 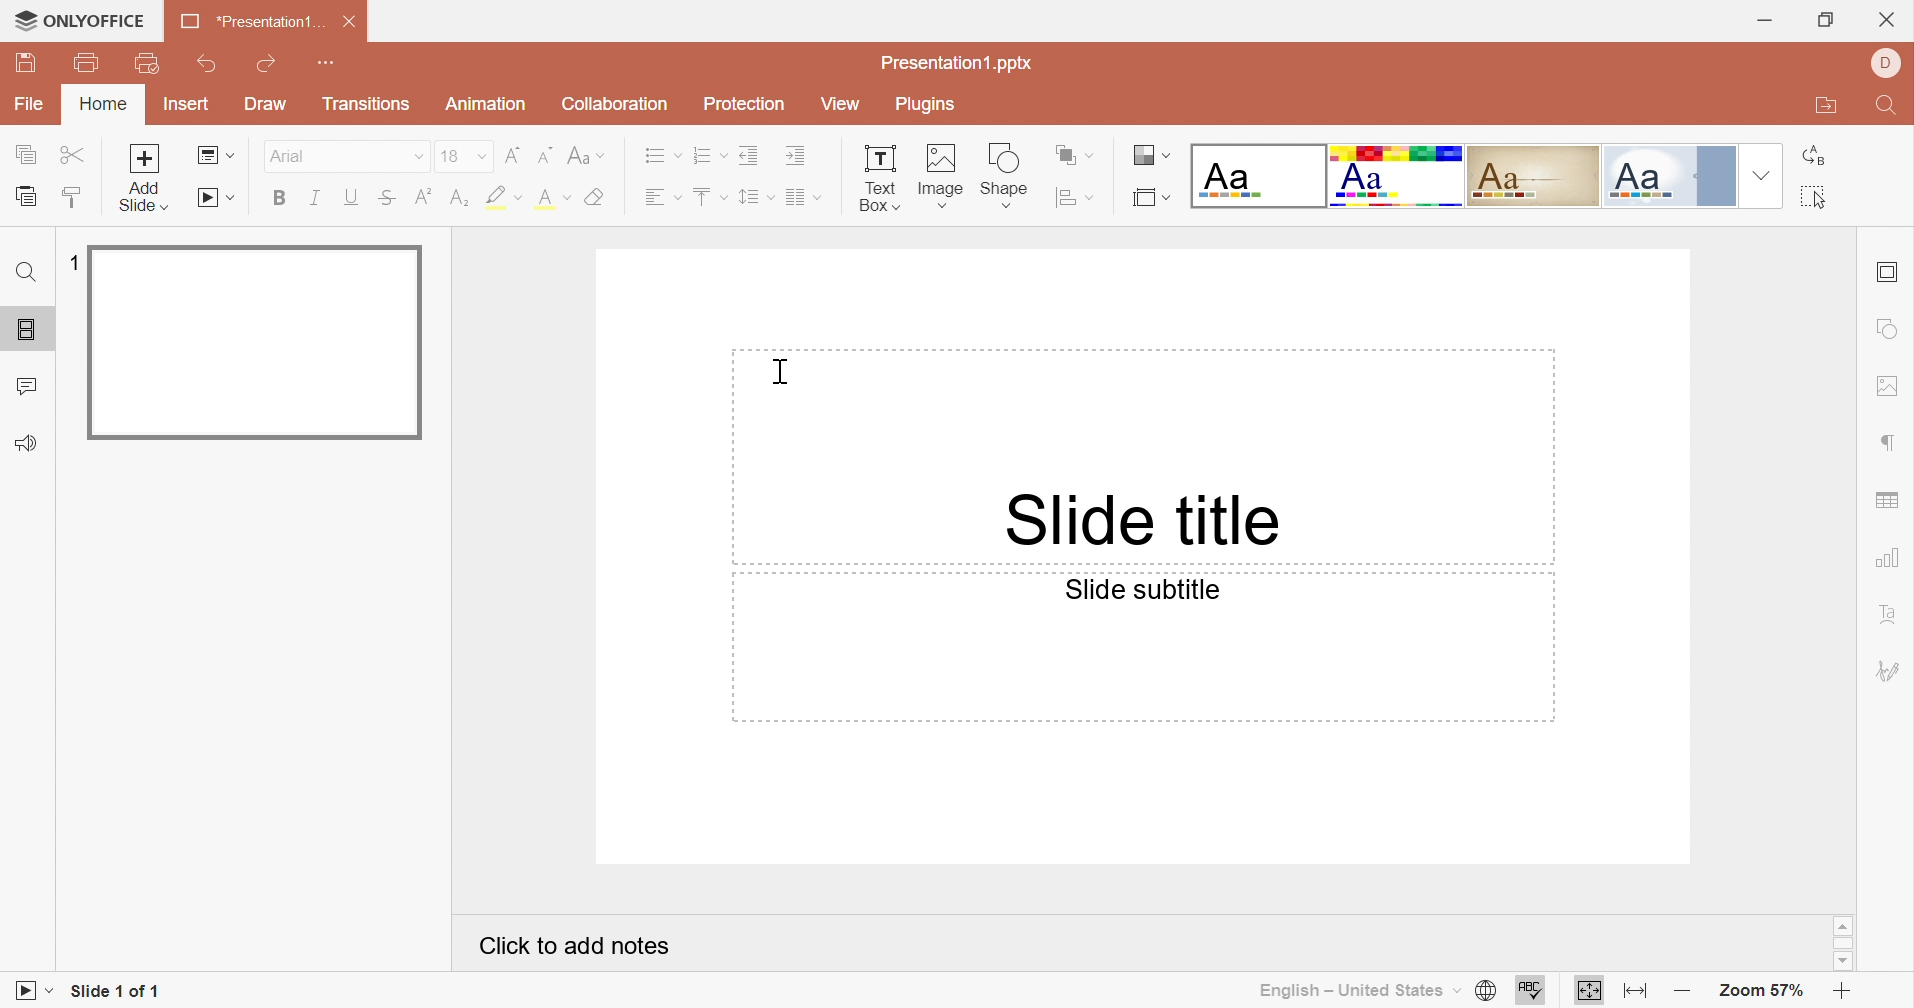 What do you see at coordinates (71, 266) in the screenshot?
I see `1` at bounding box center [71, 266].